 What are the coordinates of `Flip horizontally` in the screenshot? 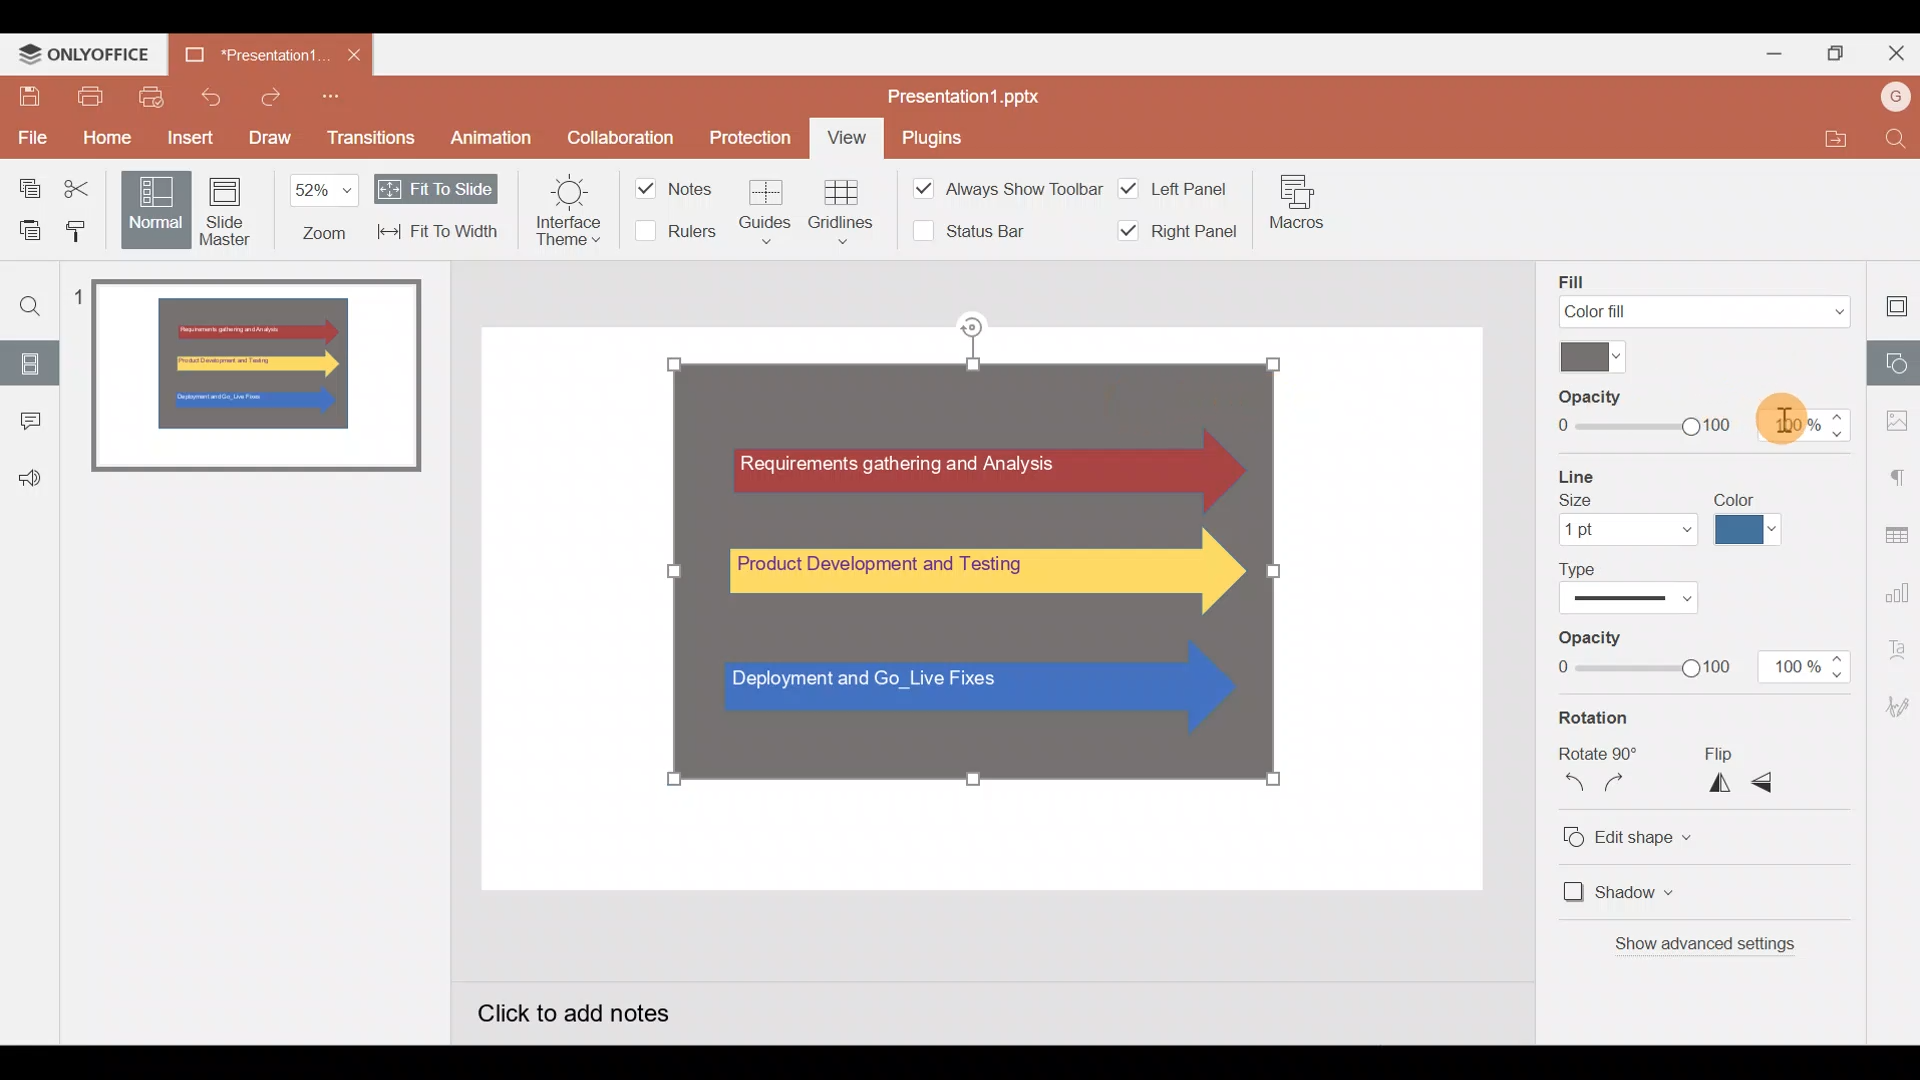 It's located at (1712, 783).